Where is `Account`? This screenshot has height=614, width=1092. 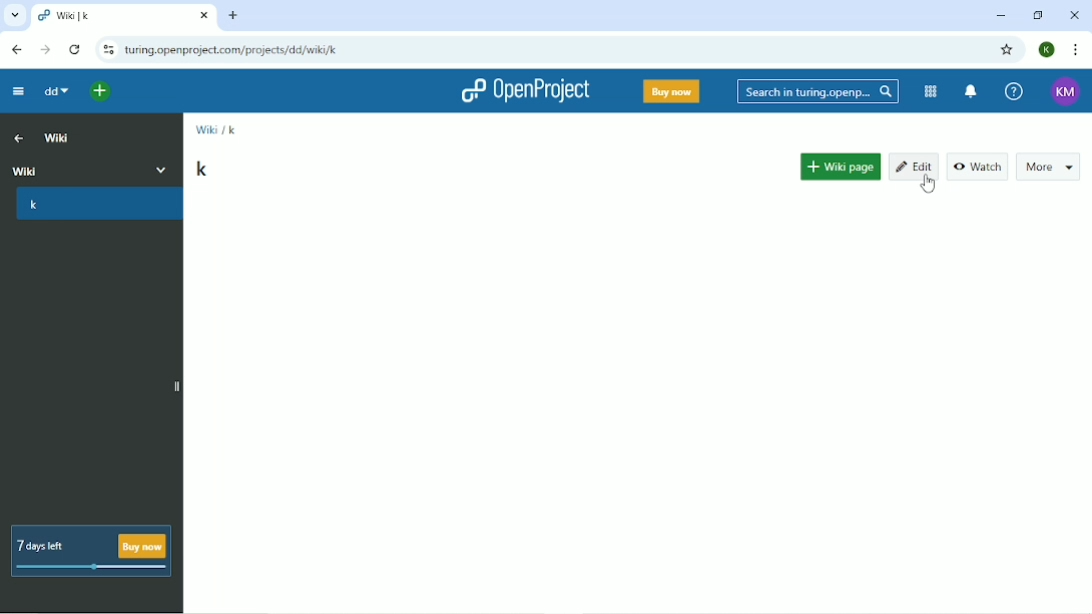
Account is located at coordinates (1047, 49).